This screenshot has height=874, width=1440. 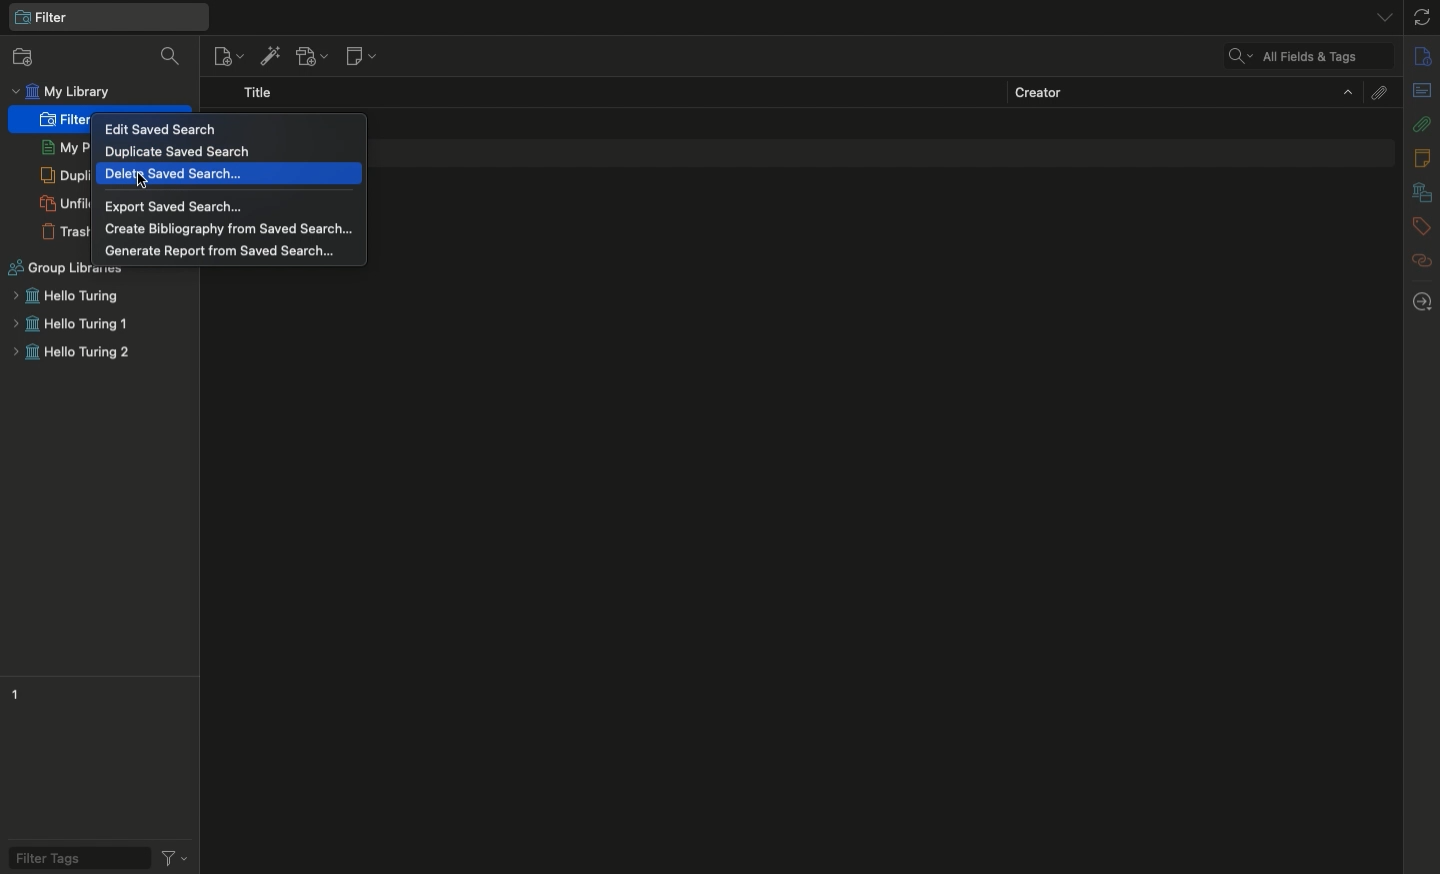 What do you see at coordinates (23, 59) in the screenshot?
I see `New collection` at bounding box center [23, 59].